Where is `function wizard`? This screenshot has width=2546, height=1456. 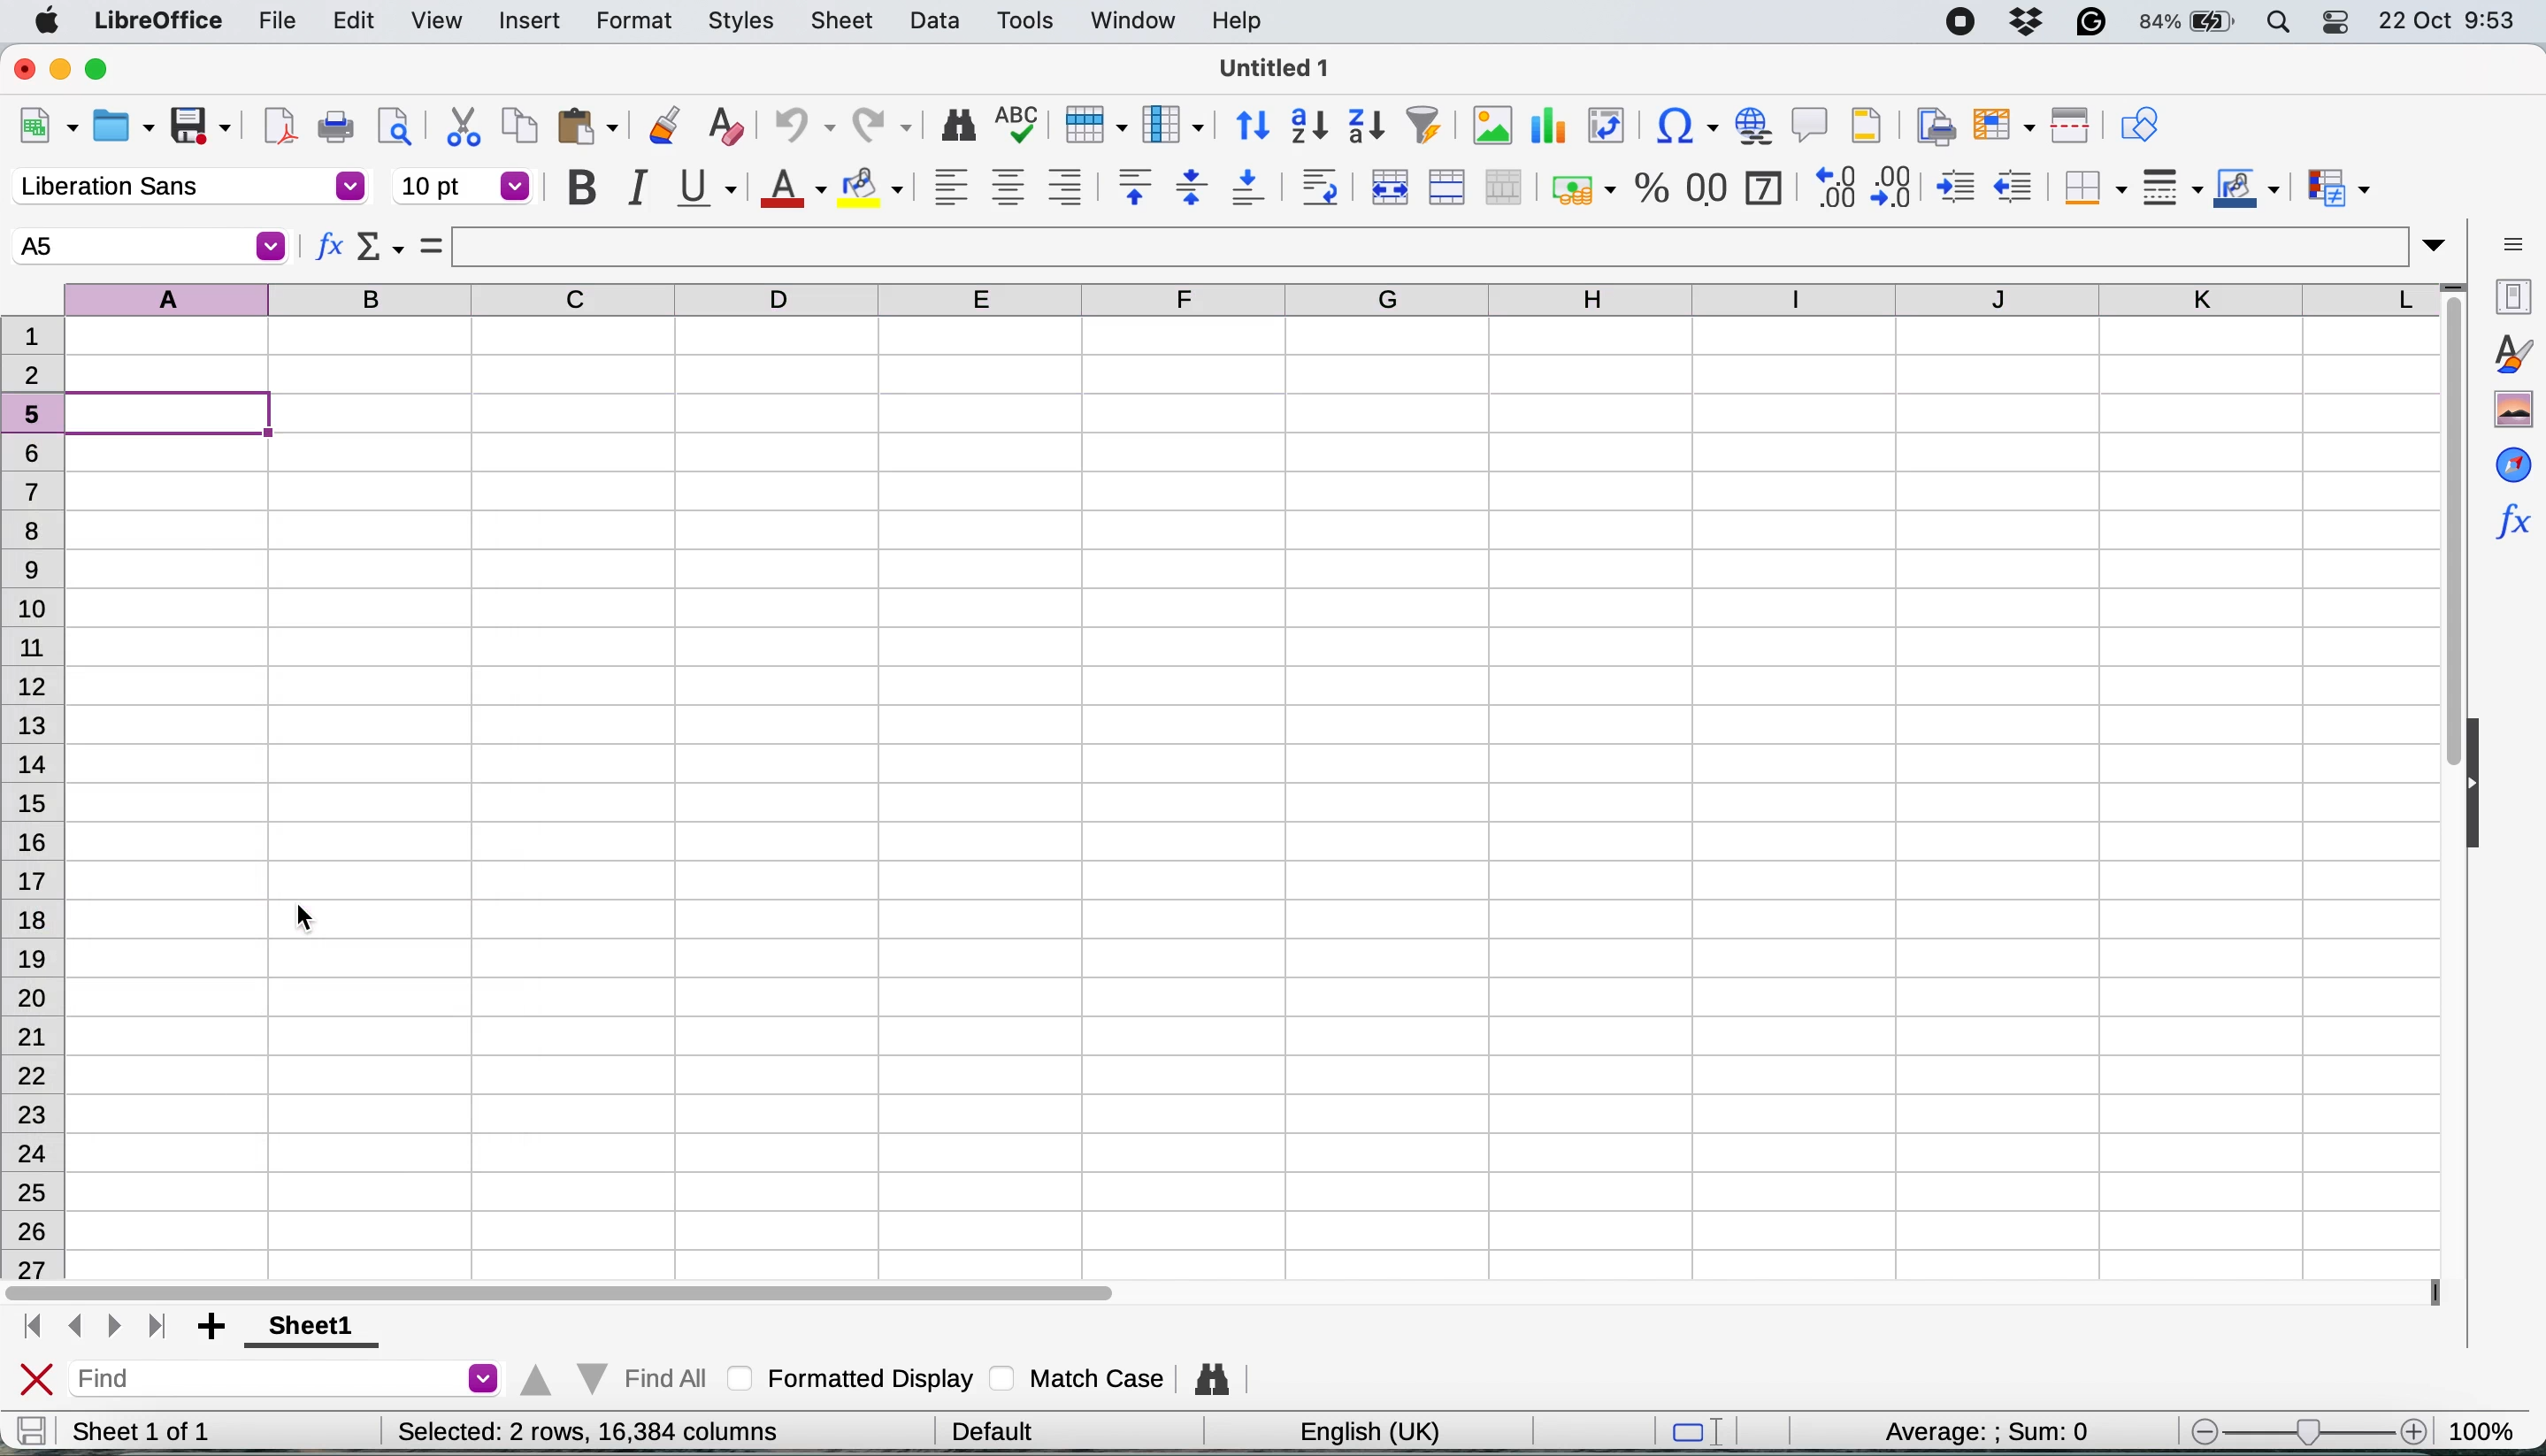 function wizard is located at coordinates (330, 250).